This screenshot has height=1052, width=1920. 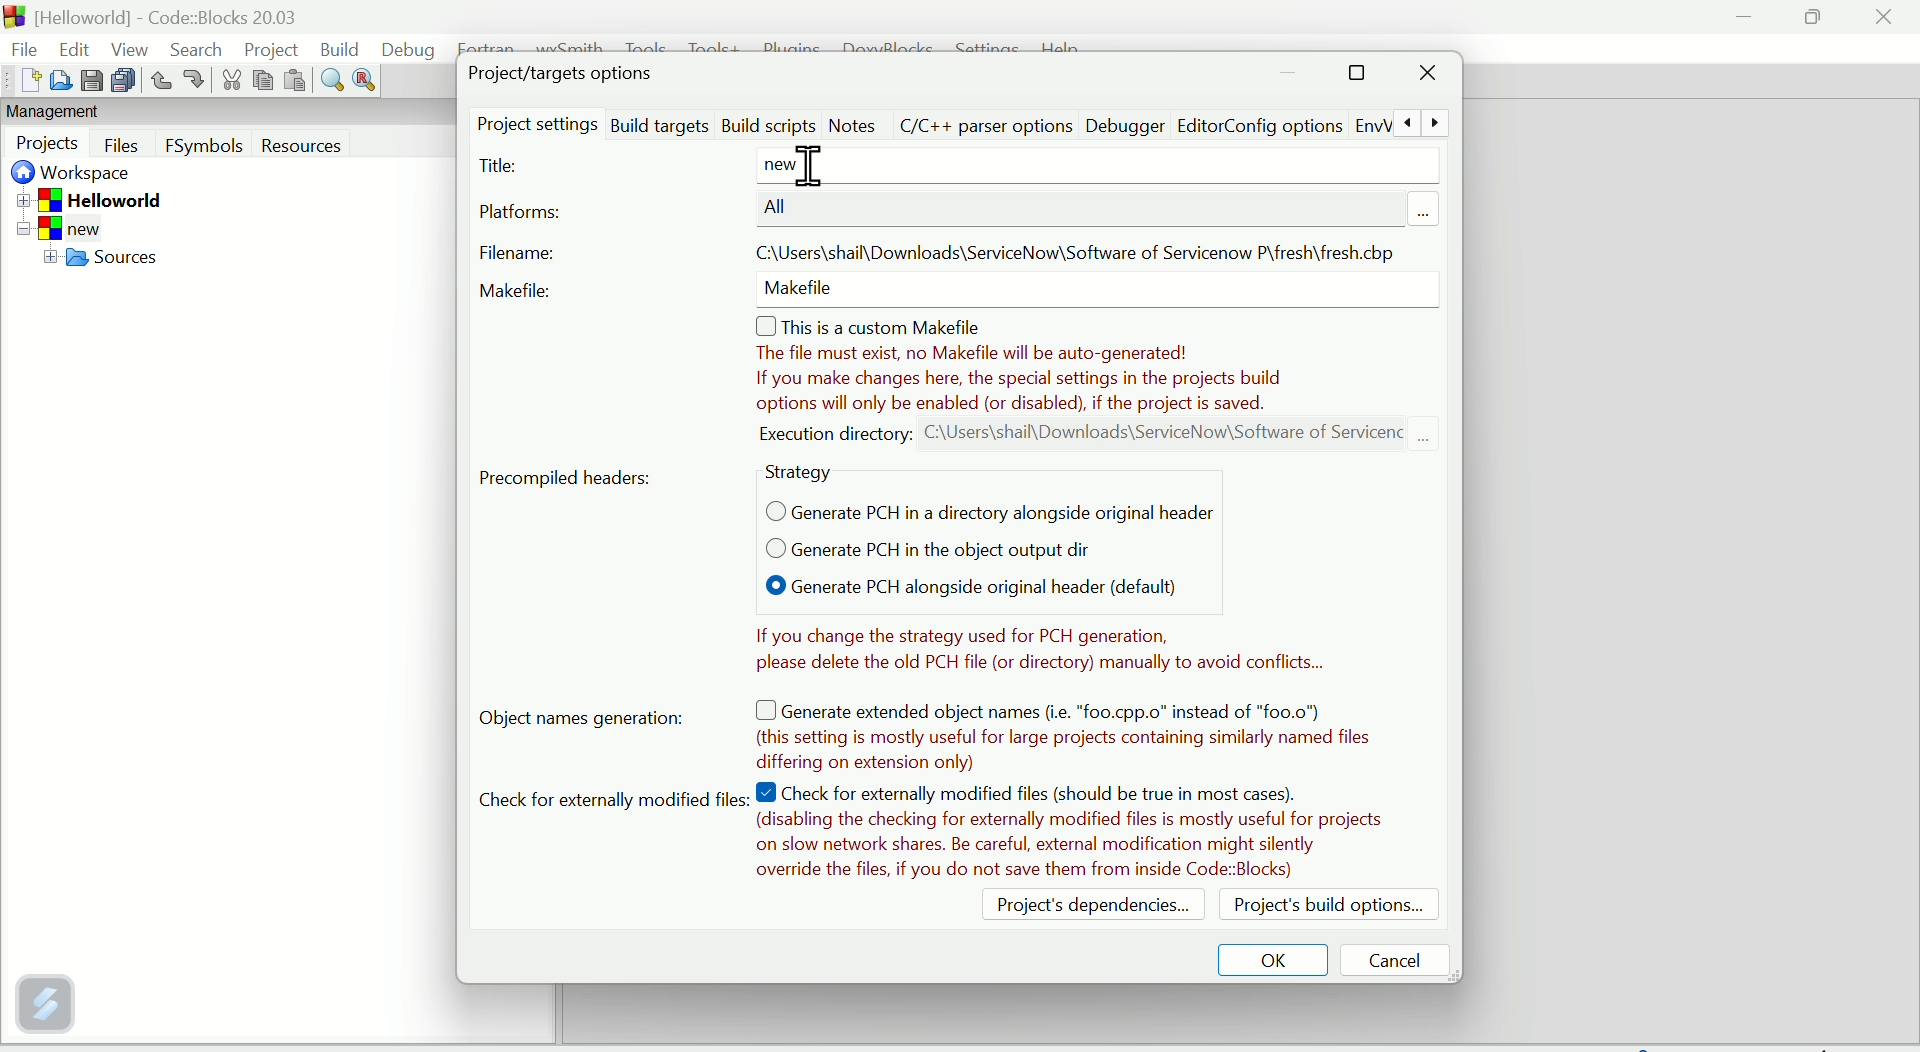 I want to click on , so click(x=193, y=79).